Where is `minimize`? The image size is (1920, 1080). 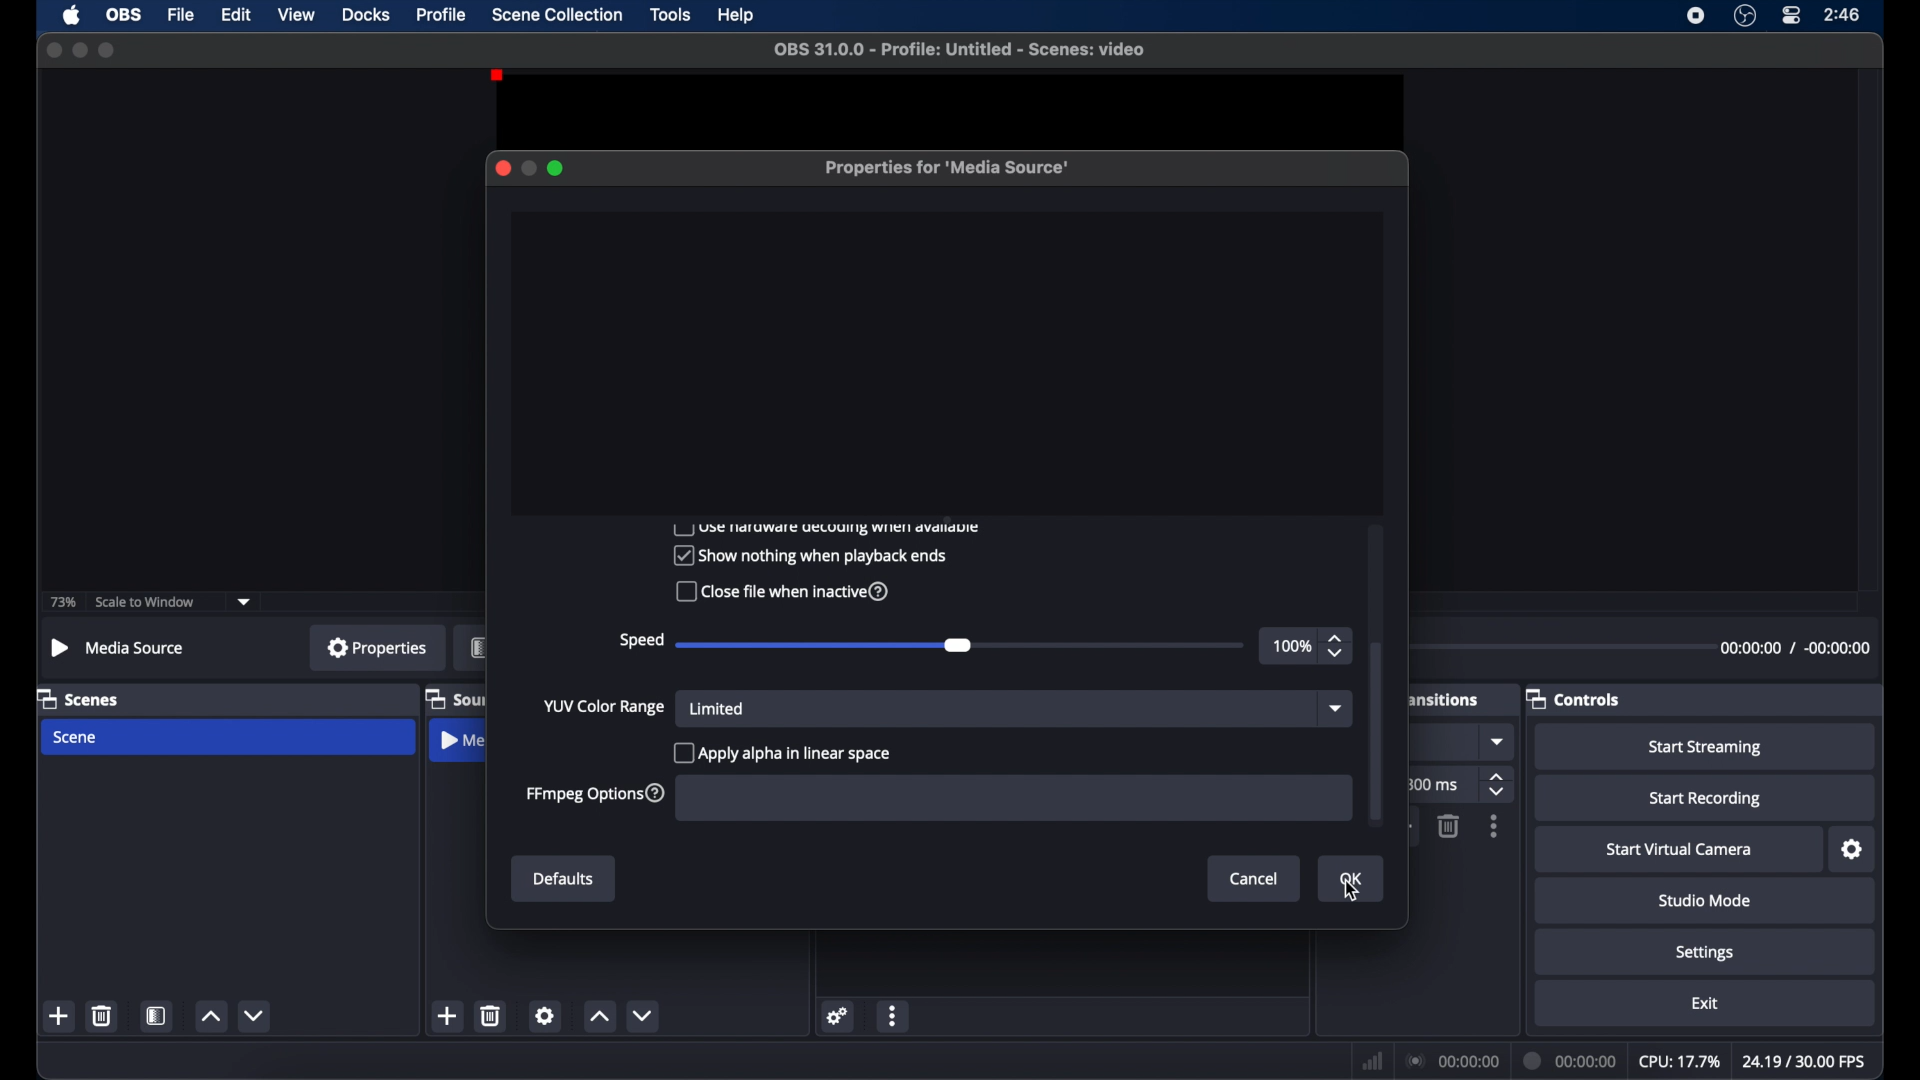
minimize is located at coordinates (79, 49).